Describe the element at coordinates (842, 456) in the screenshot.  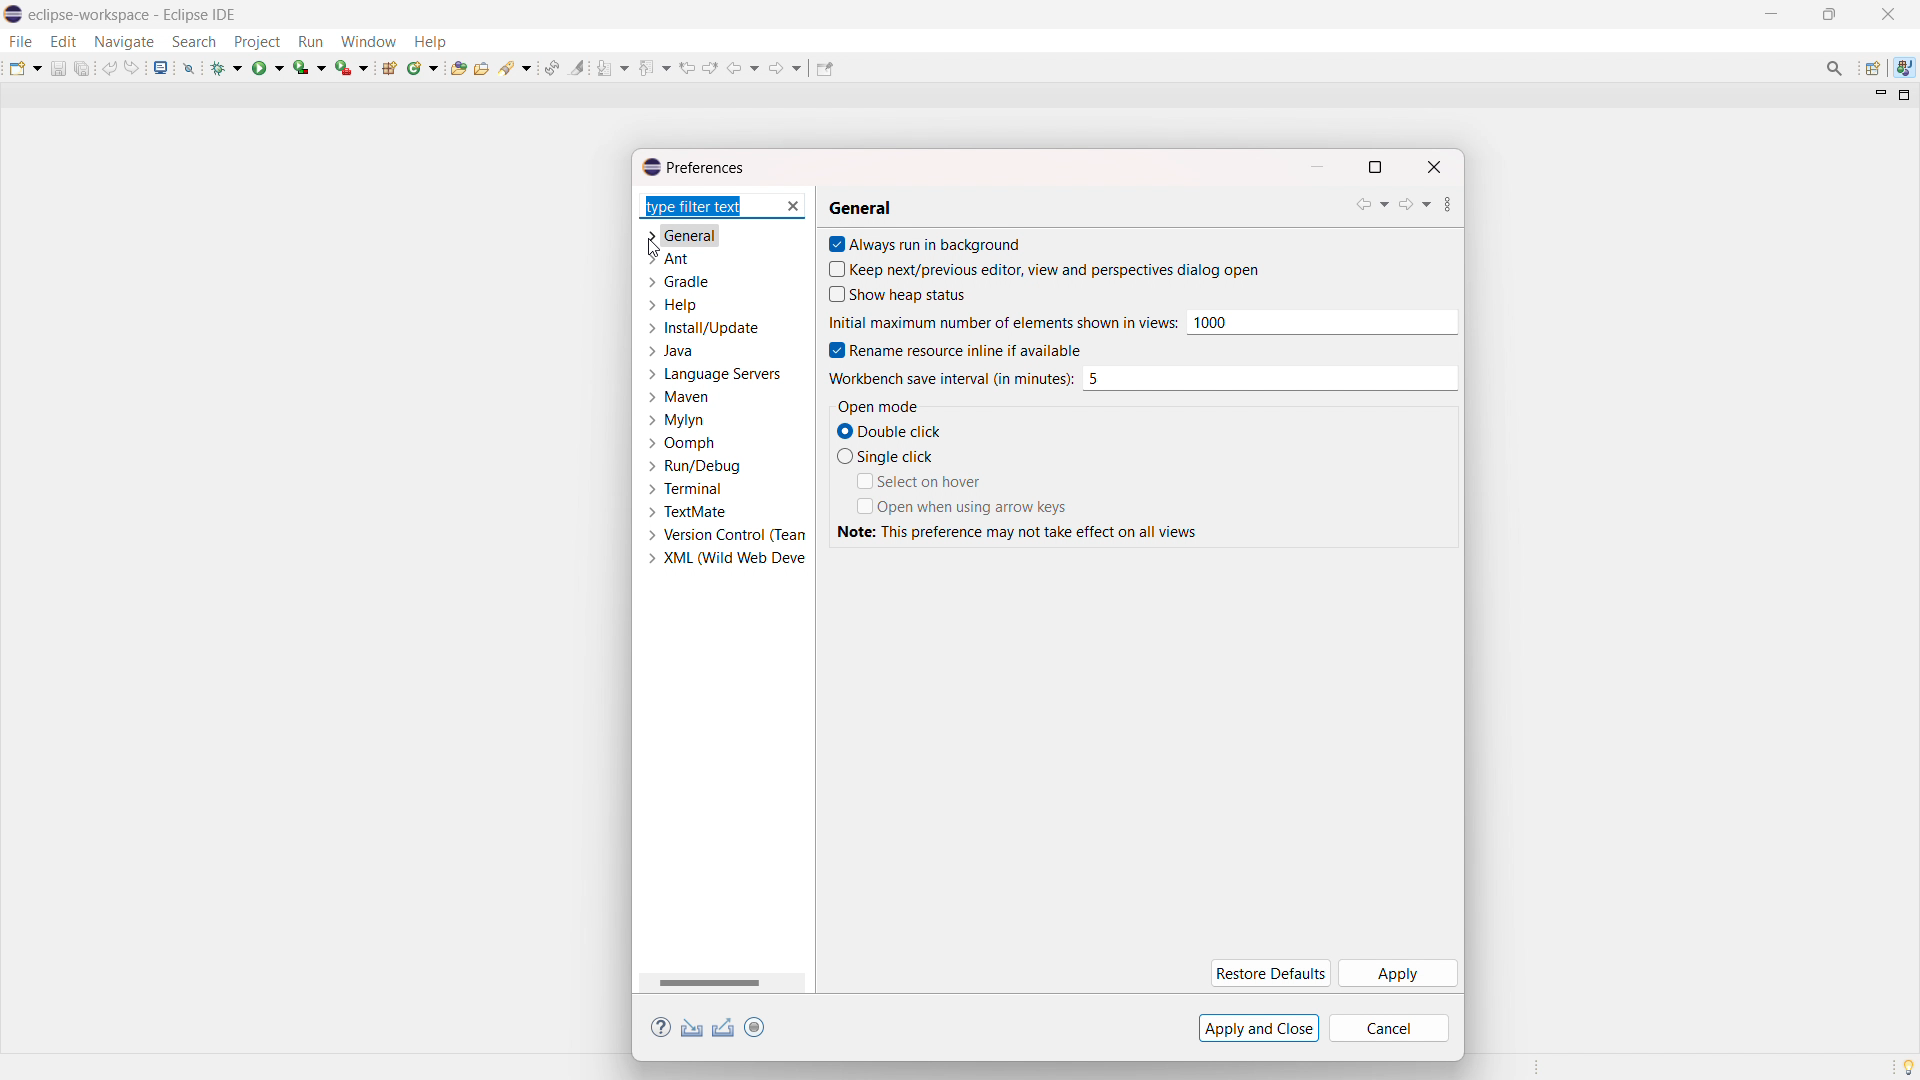
I see `Checkbox` at that location.